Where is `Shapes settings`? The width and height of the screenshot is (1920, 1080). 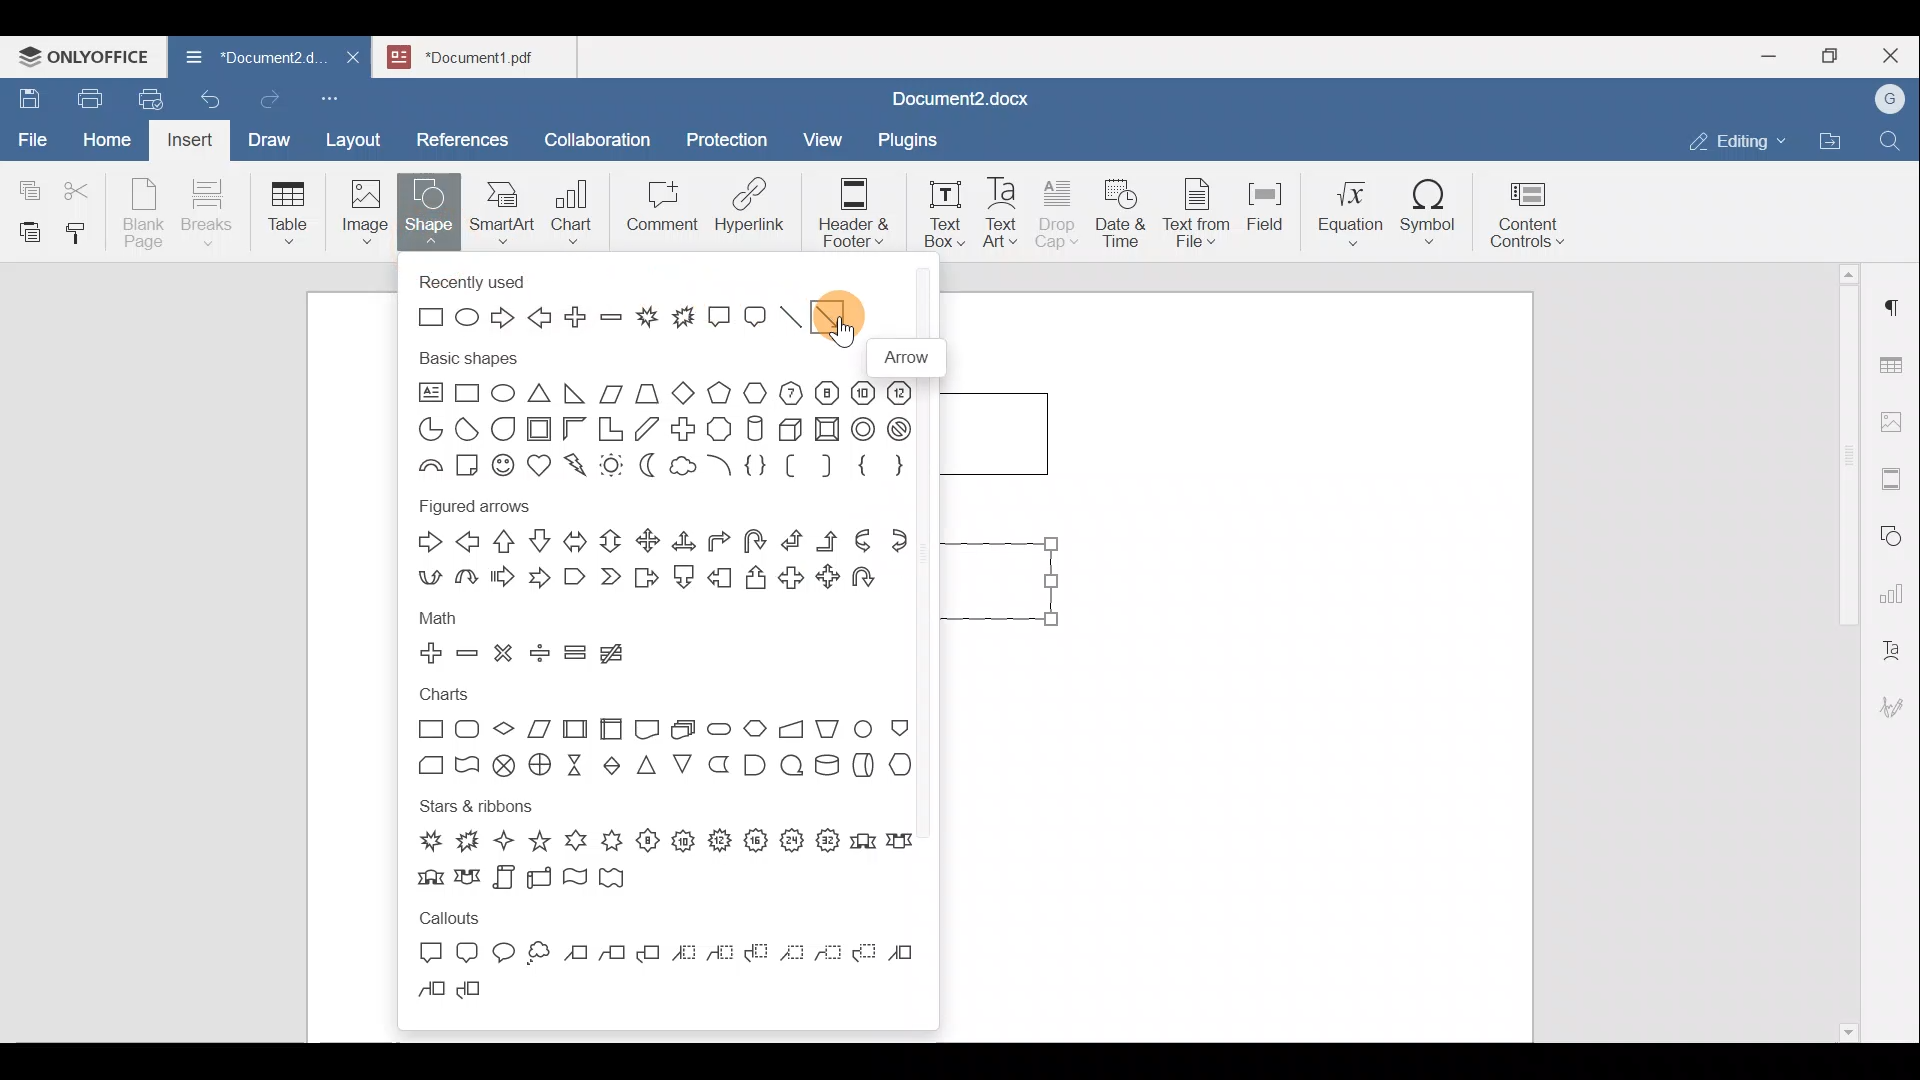
Shapes settings is located at coordinates (1895, 533).